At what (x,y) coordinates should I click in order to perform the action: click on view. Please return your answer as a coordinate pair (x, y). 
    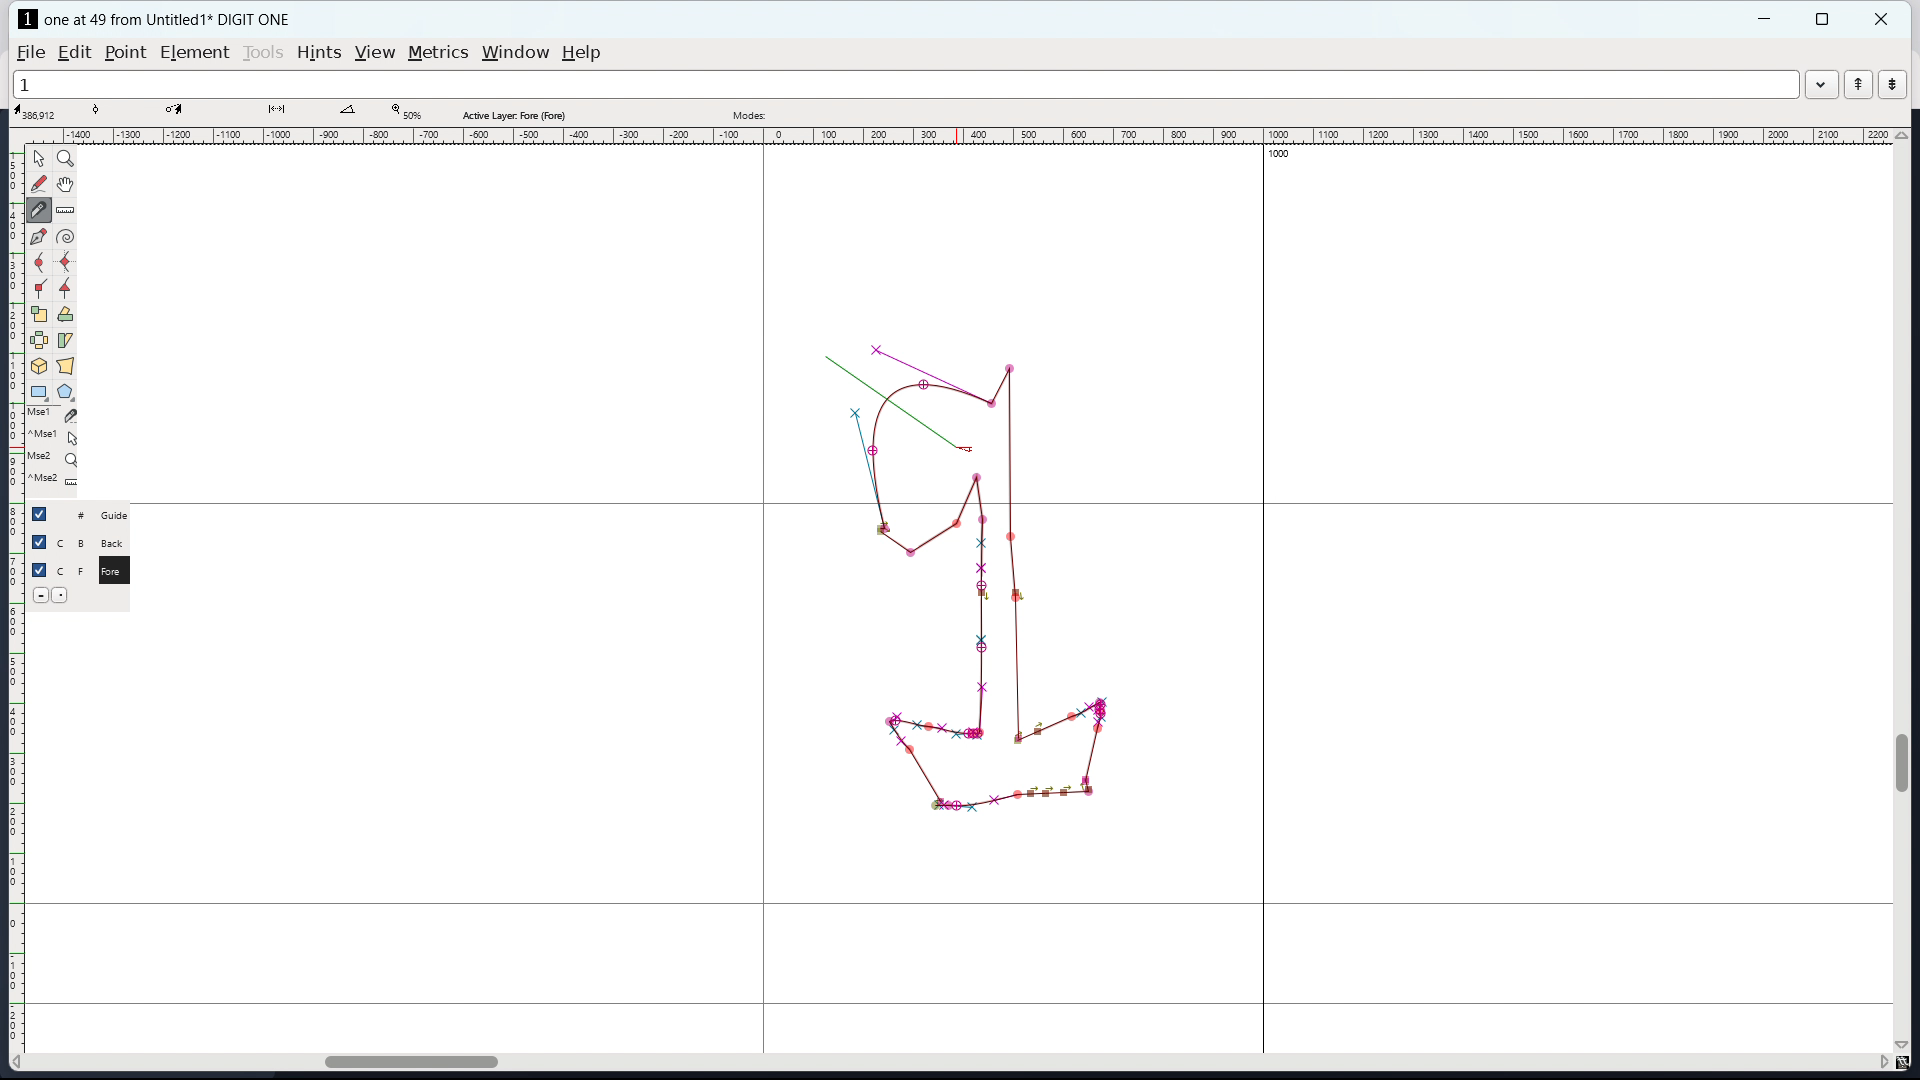
    Looking at the image, I should click on (374, 53).